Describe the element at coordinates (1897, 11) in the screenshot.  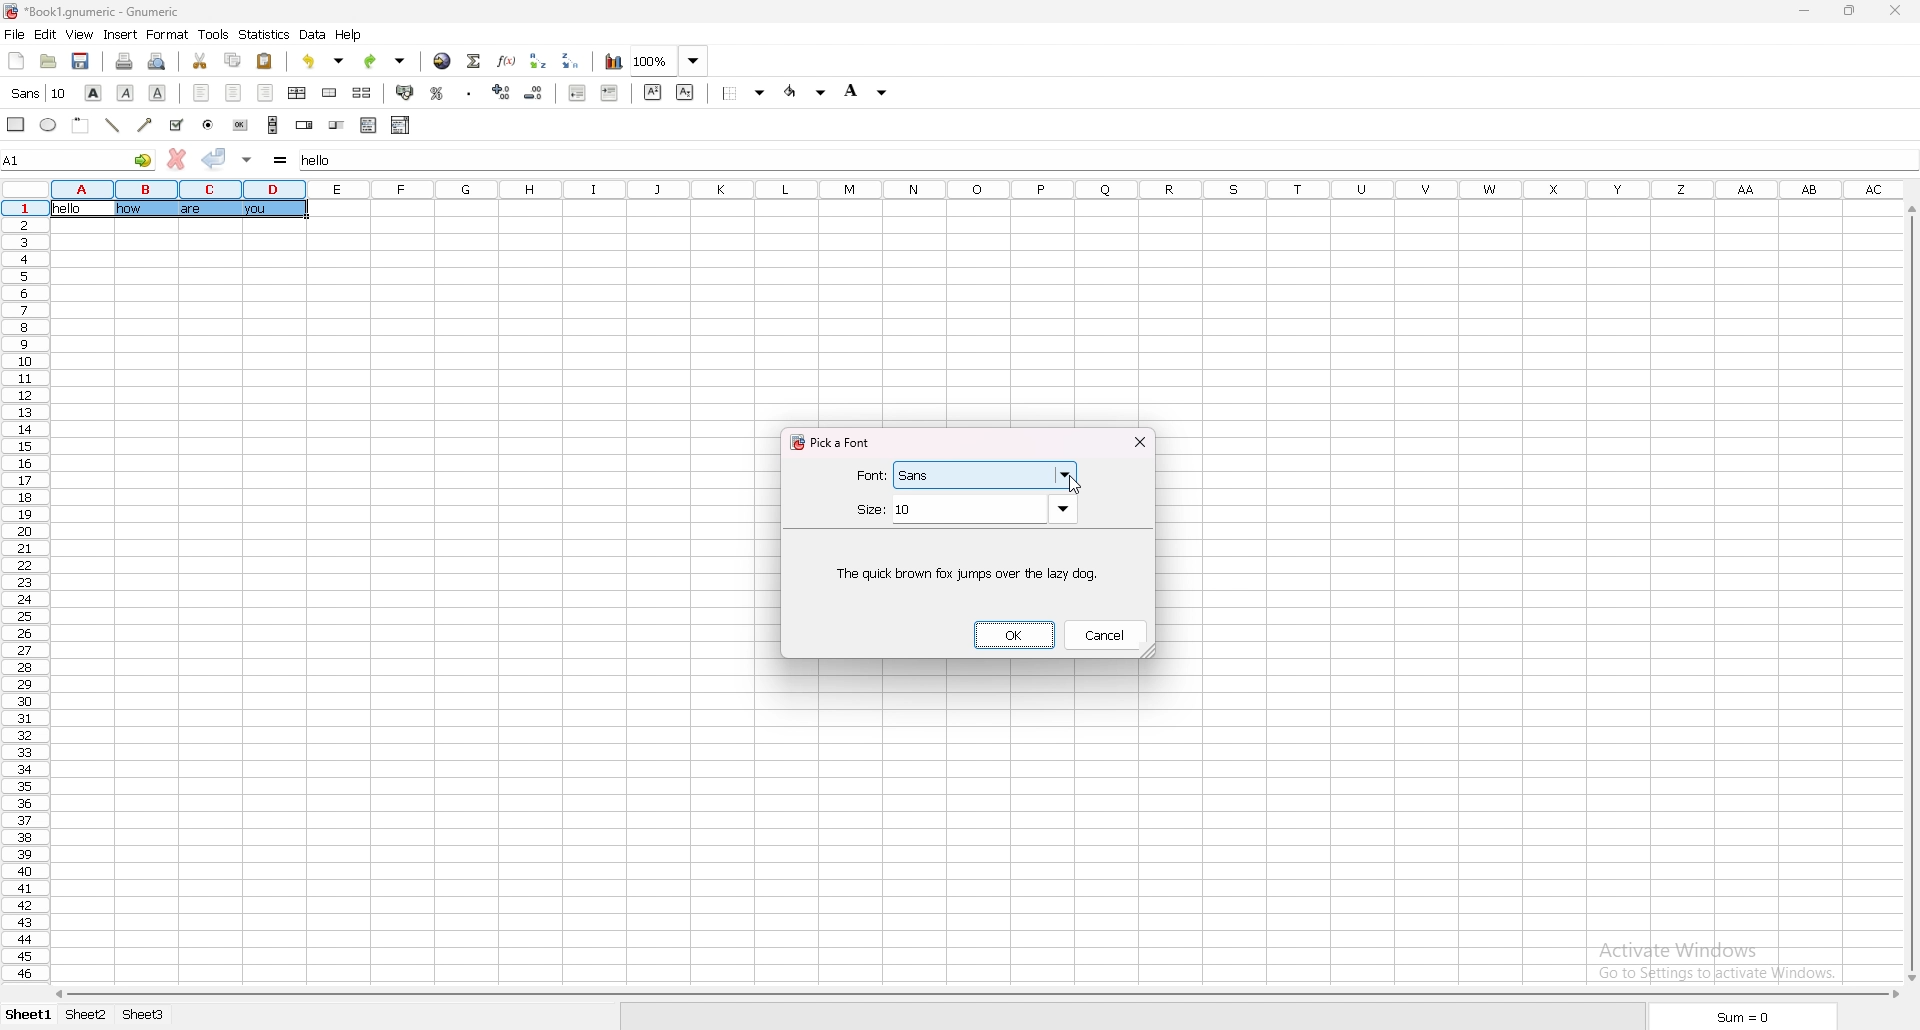
I see `close` at that location.